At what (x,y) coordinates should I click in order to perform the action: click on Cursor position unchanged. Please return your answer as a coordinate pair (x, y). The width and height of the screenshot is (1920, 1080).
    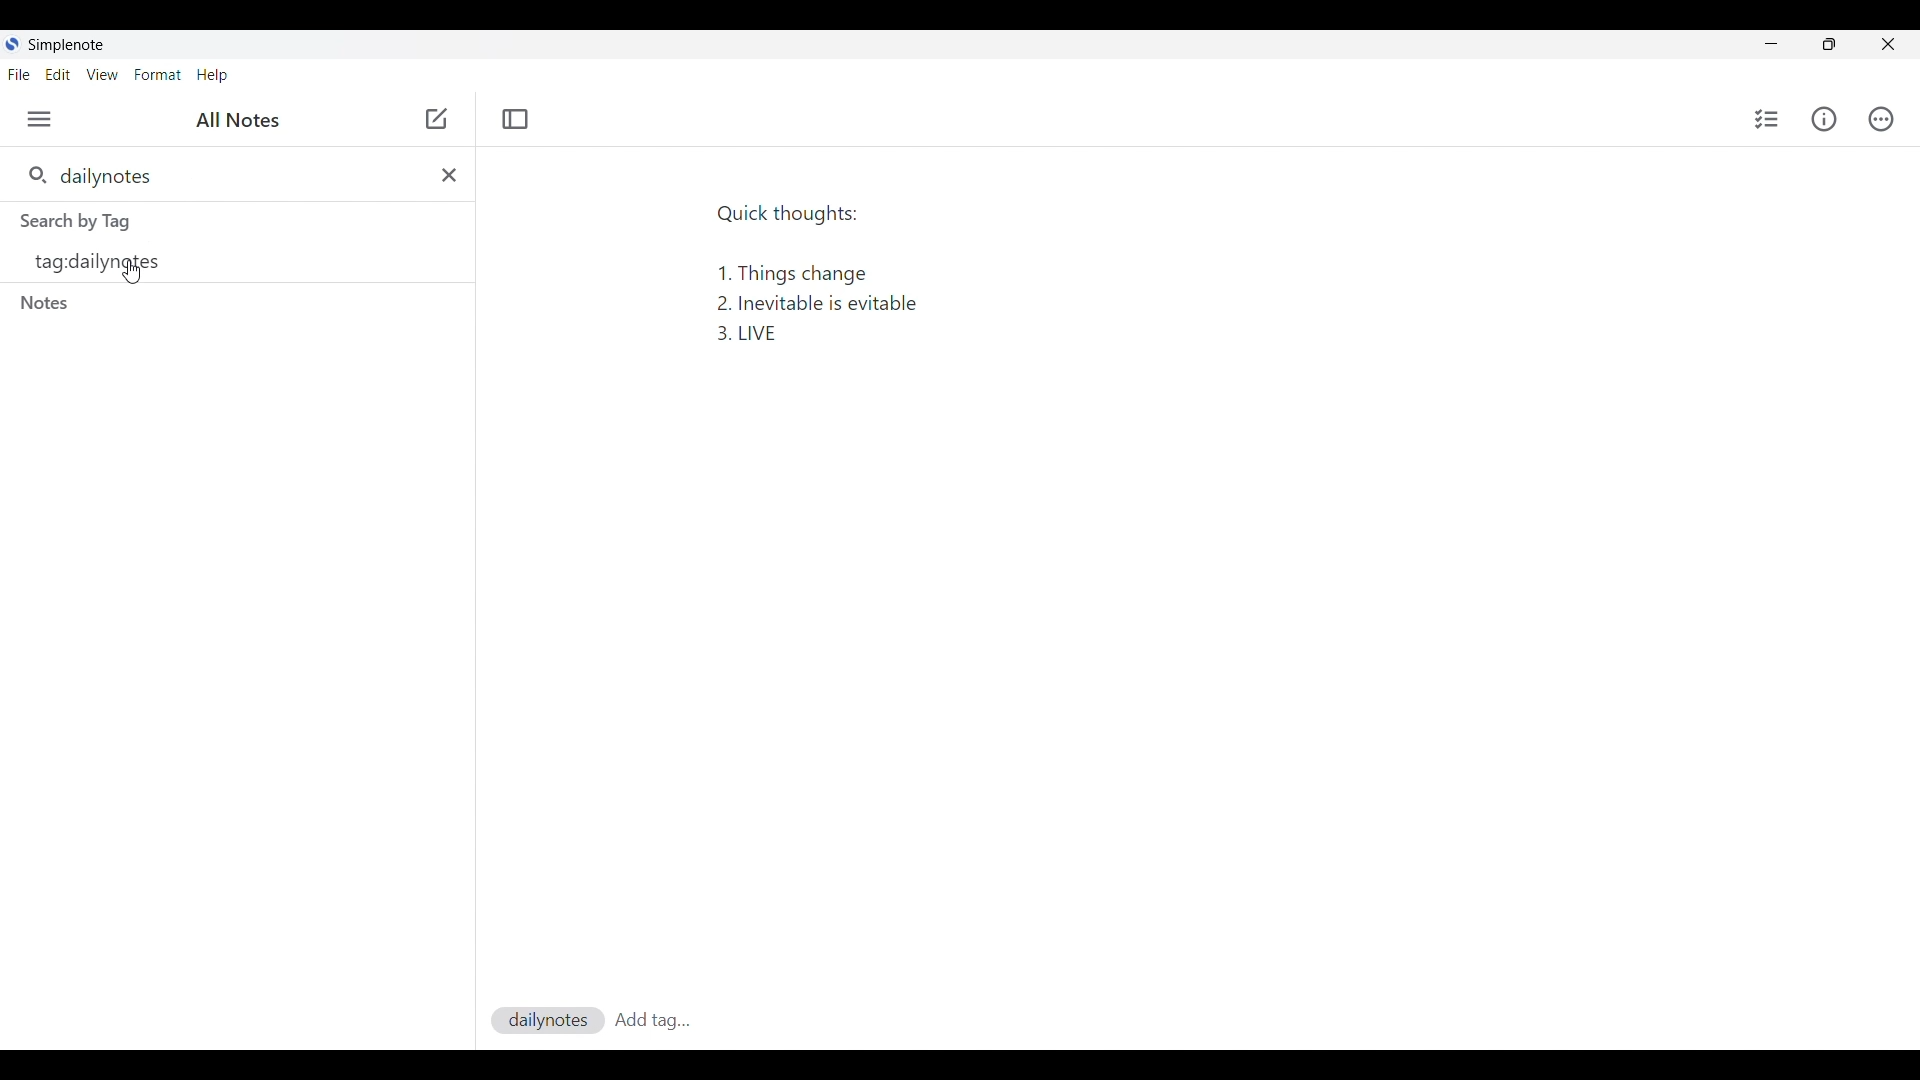
    Looking at the image, I should click on (436, 120).